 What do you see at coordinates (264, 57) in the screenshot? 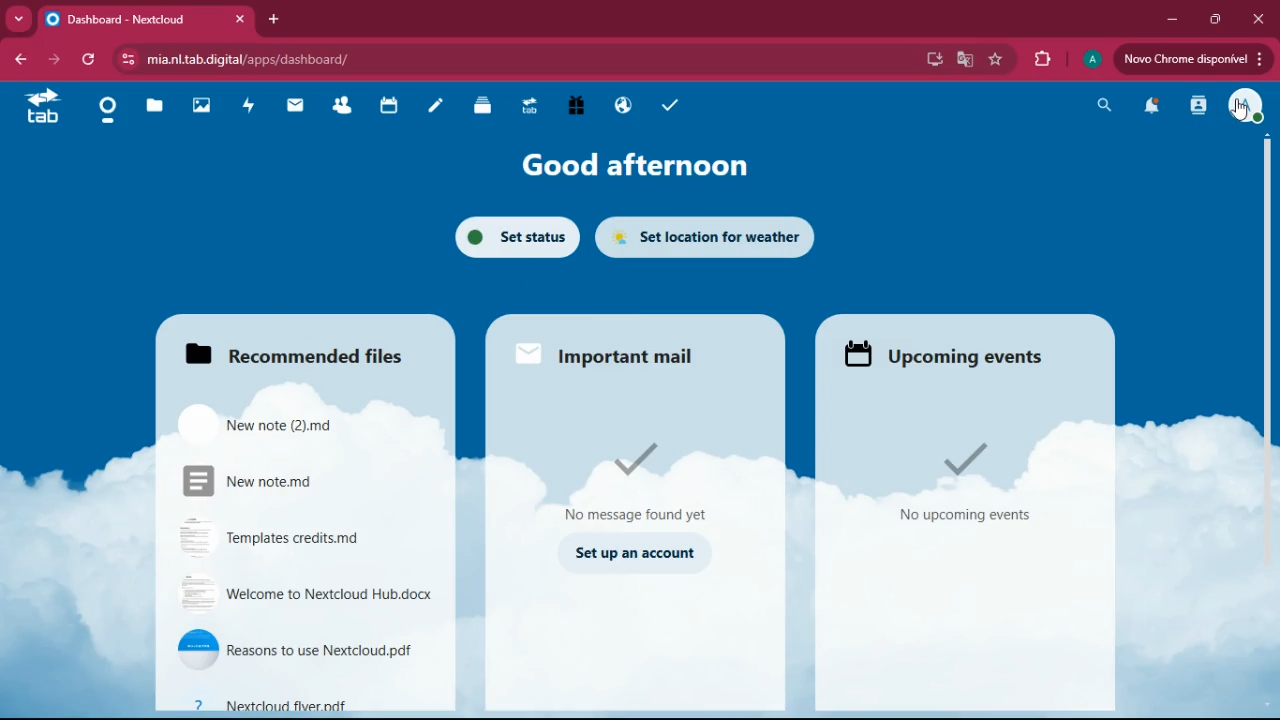
I see `url` at bounding box center [264, 57].